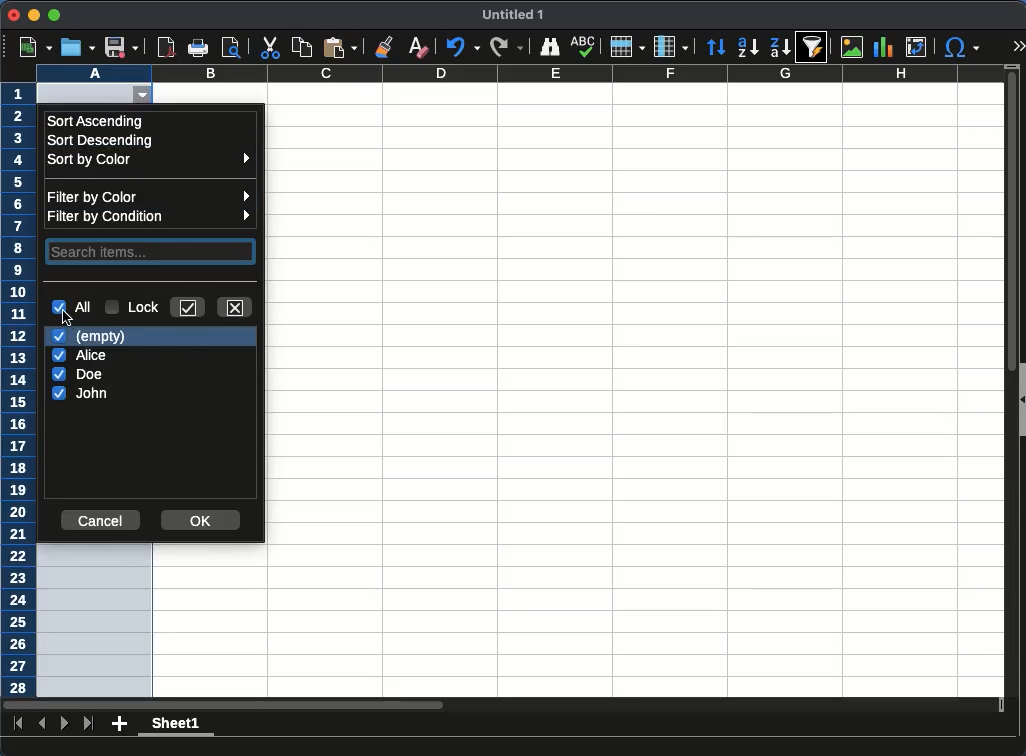  Describe the element at coordinates (1005, 389) in the screenshot. I see `scroll` at that location.